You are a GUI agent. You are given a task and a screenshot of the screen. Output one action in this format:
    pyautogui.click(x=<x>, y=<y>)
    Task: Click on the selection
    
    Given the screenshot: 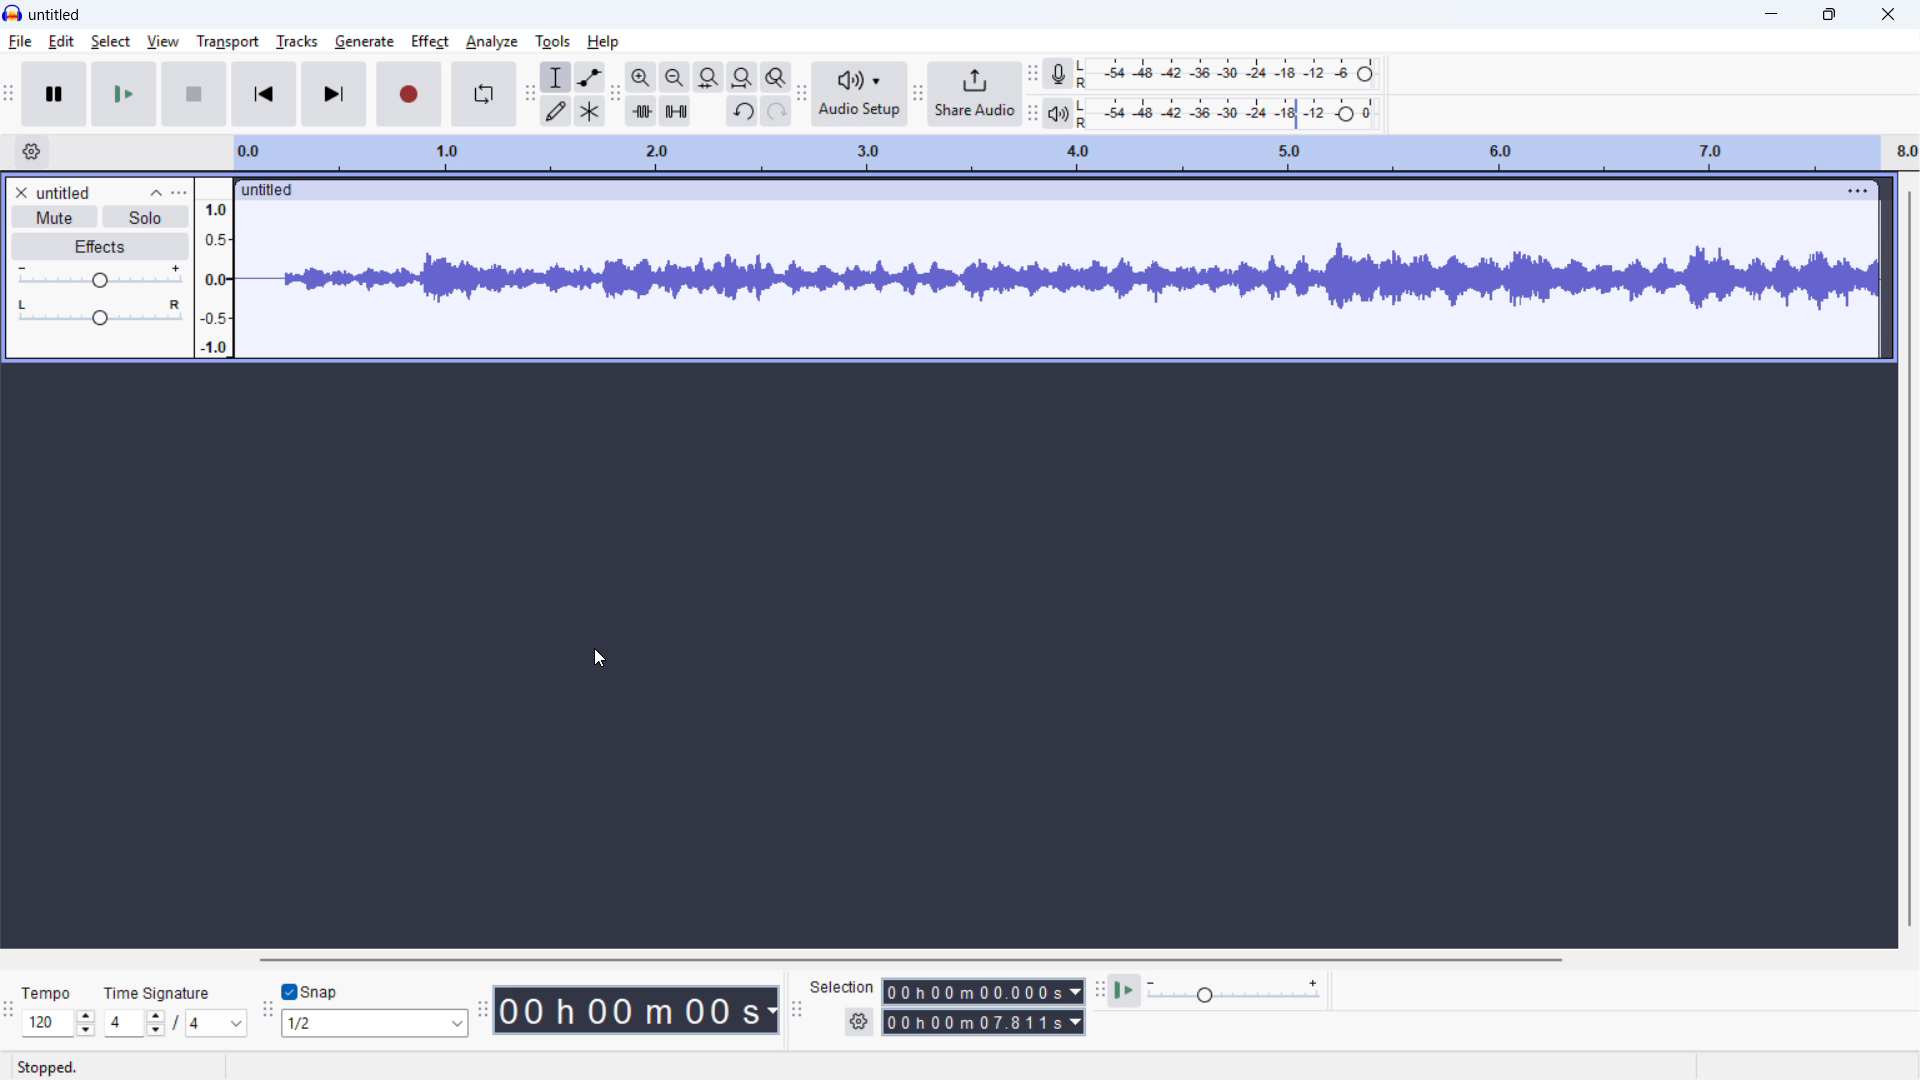 What is the action you would take?
    pyautogui.click(x=843, y=987)
    